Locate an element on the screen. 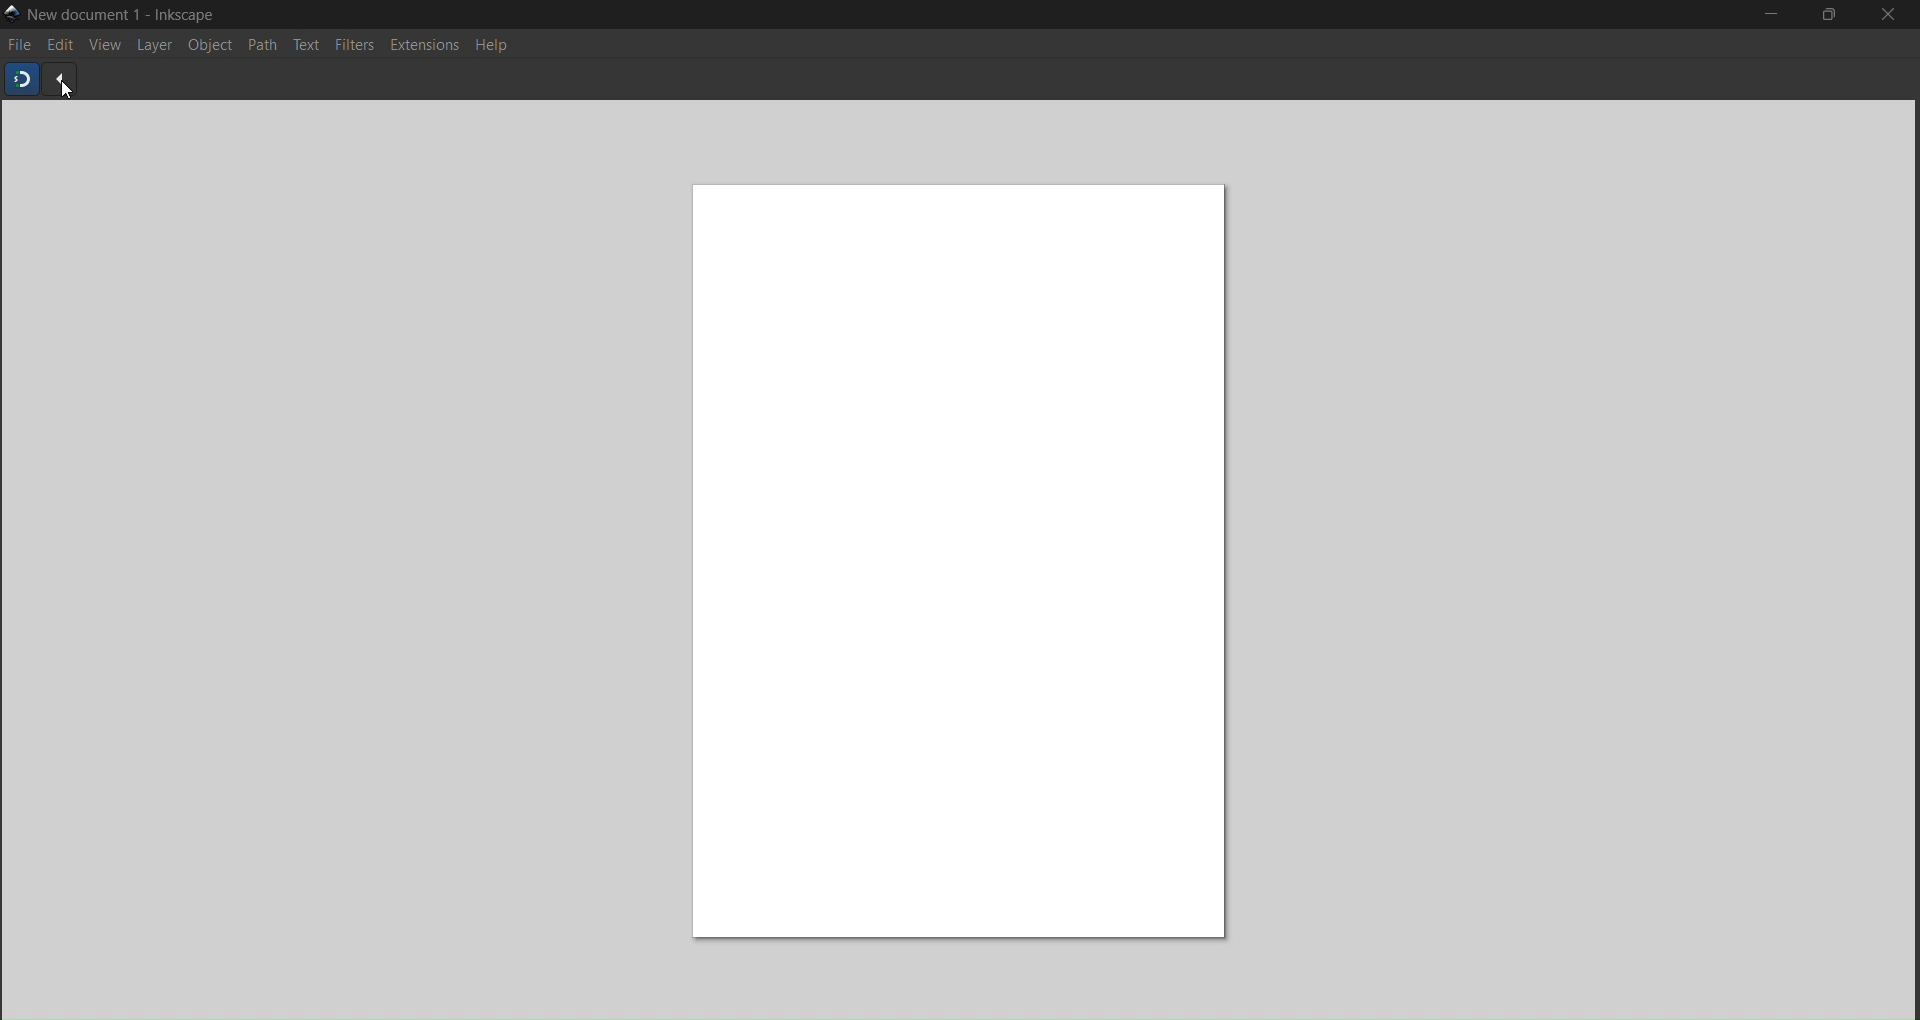 The image size is (1920, 1020). cursor is located at coordinates (73, 95).